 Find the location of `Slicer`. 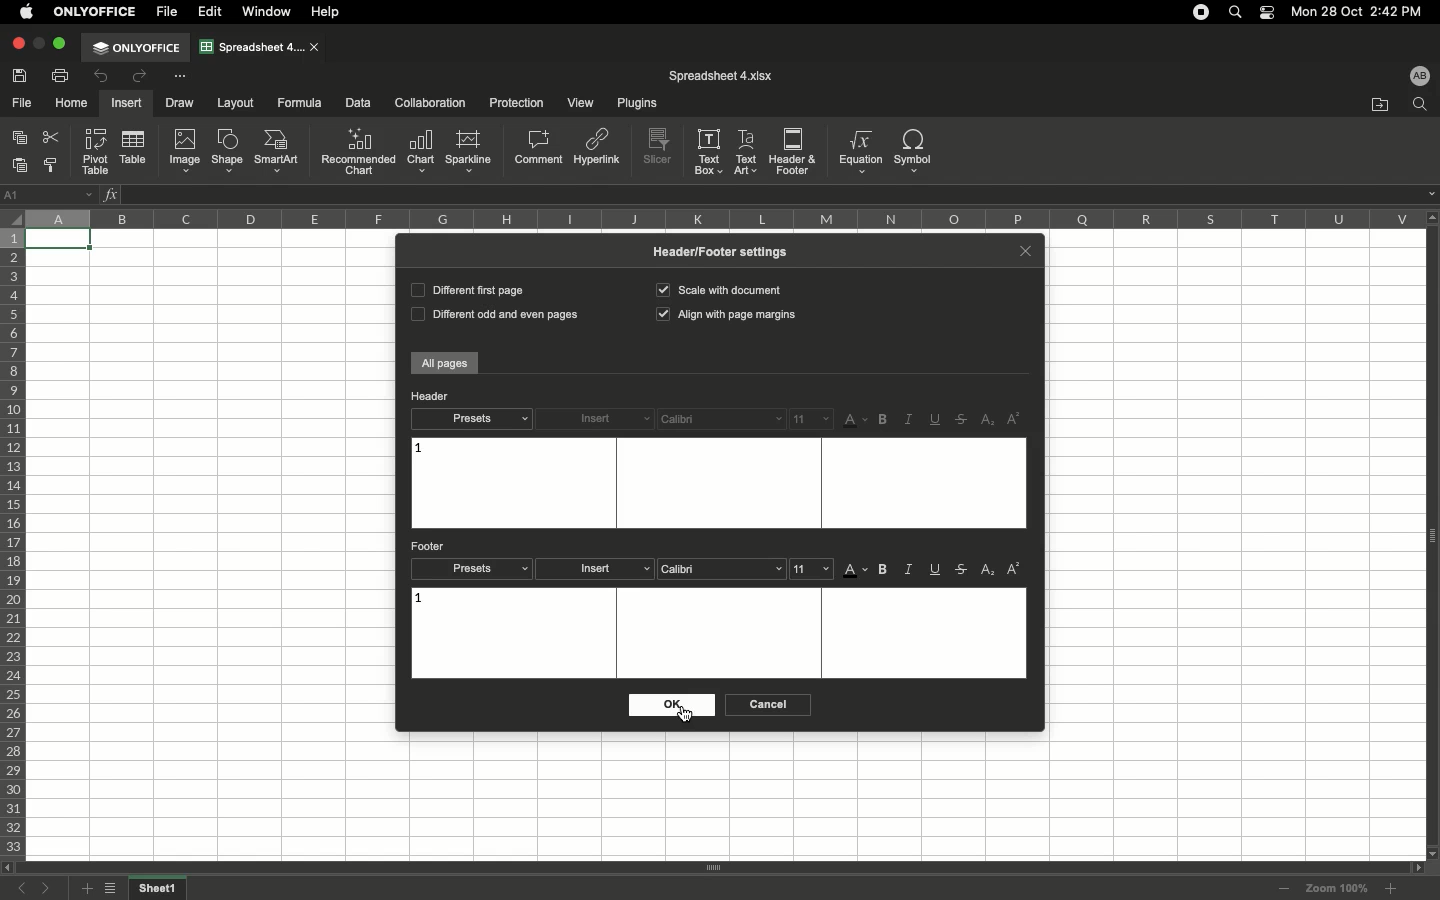

Slicer is located at coordinates (660, 147).